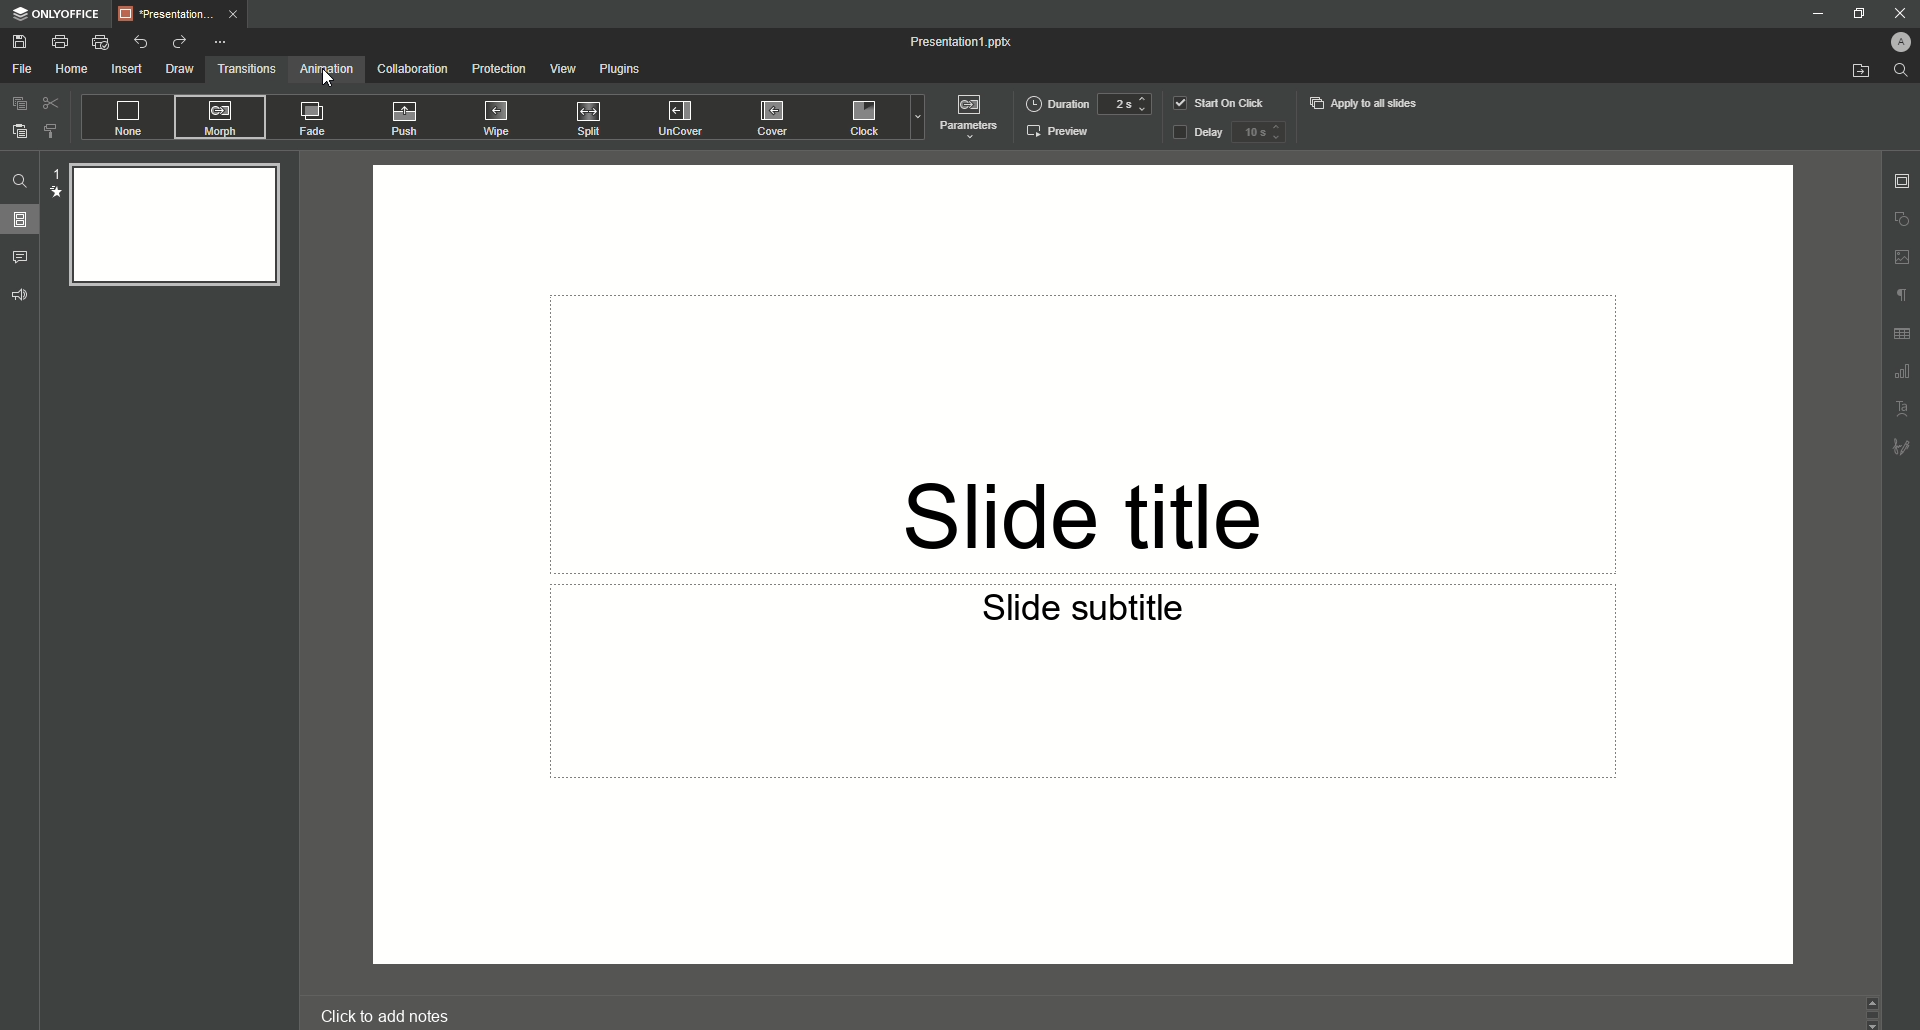 This screenshot has width=1920, height=1030. I want to click on Start on click, so click(1223, 103).